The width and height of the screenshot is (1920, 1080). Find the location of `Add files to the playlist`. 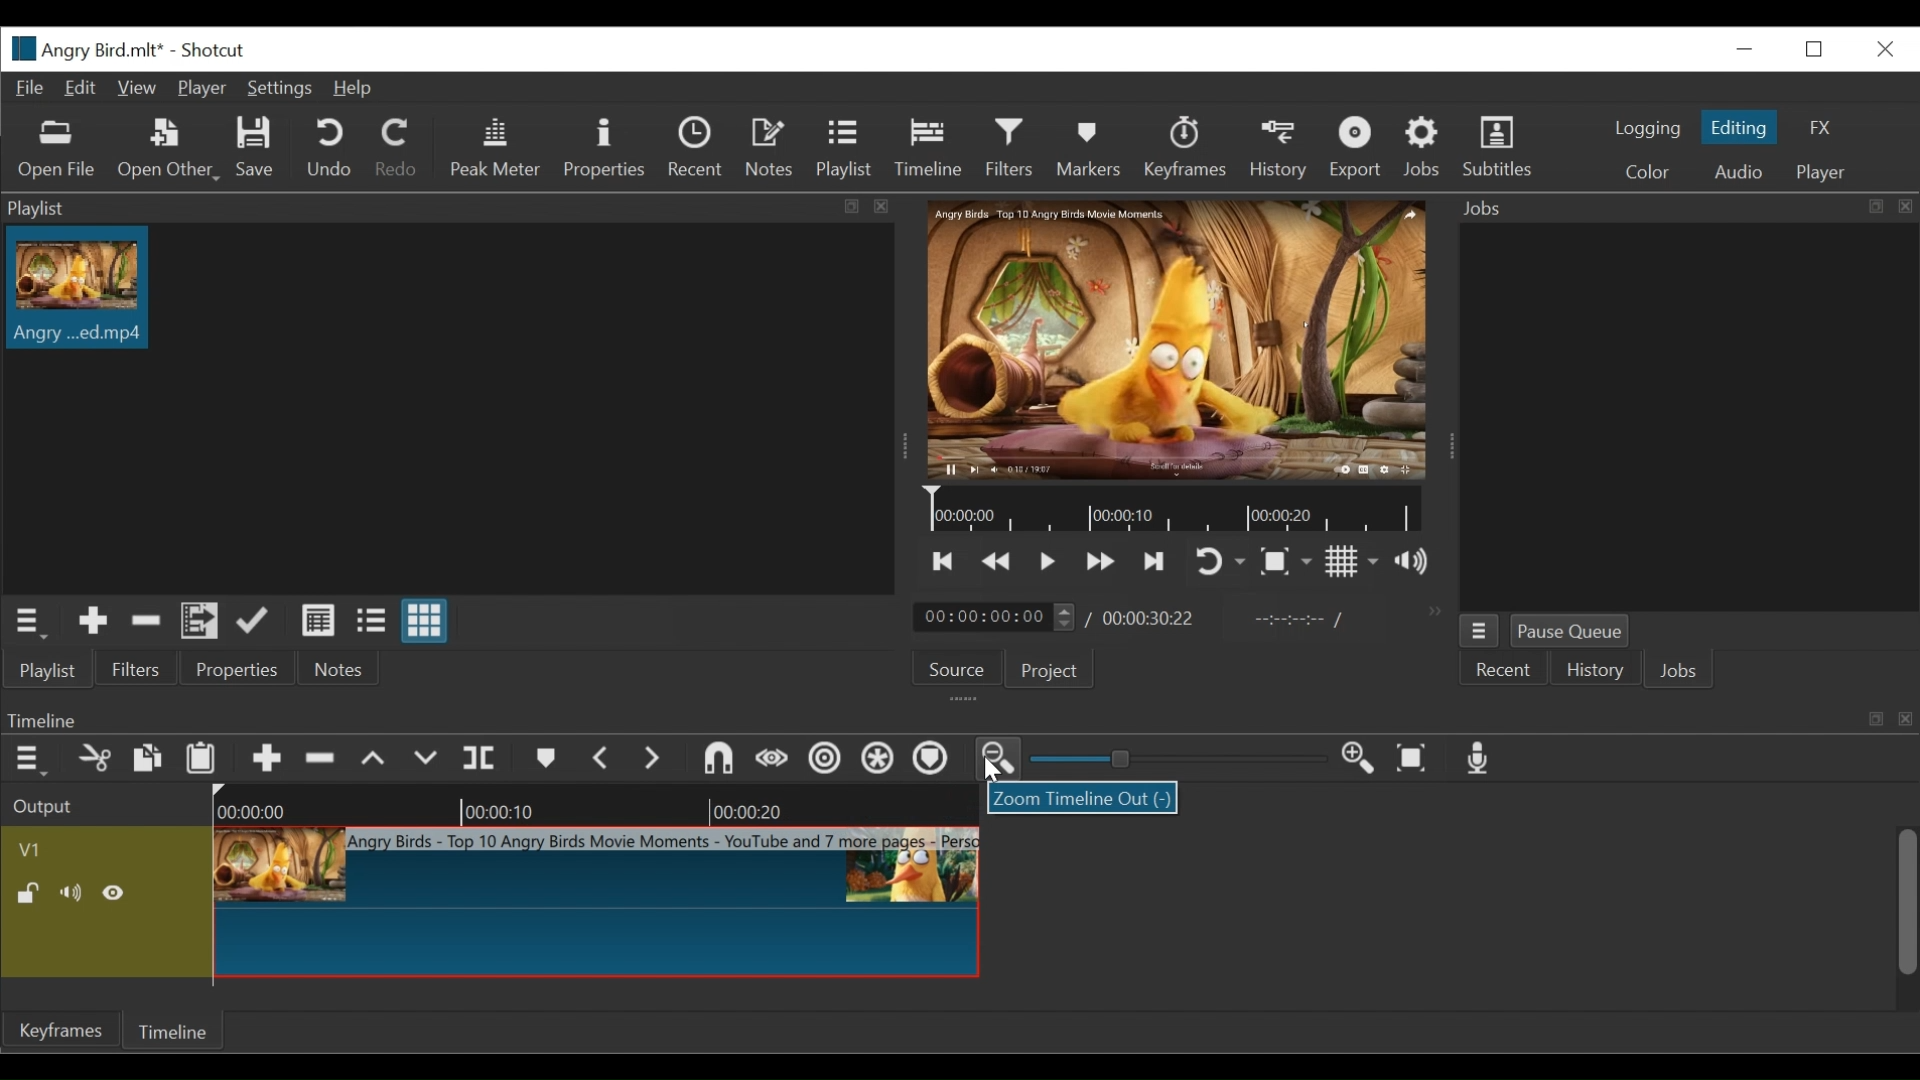

Add files to the playlist is located at coordinates (200, 621).